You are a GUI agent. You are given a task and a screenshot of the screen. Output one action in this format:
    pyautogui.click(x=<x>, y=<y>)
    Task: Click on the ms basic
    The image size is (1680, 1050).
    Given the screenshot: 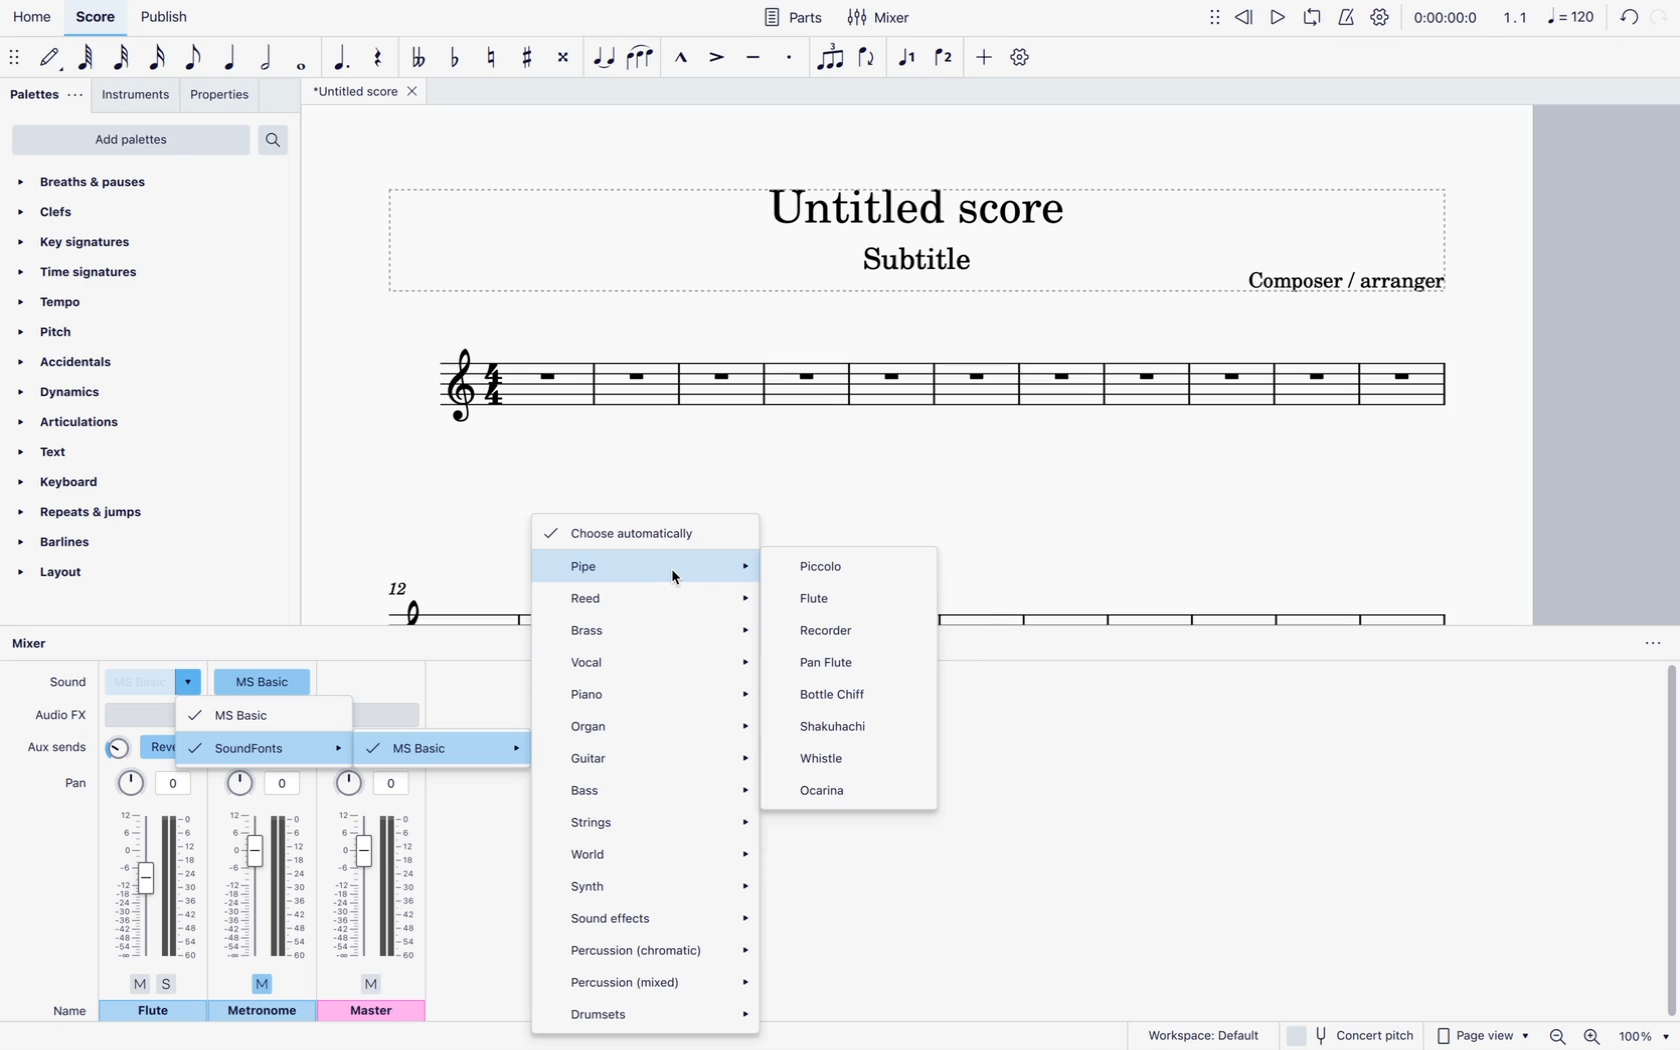 What is the action you would take?
    pyautogui.click(x=447, y=749)
    